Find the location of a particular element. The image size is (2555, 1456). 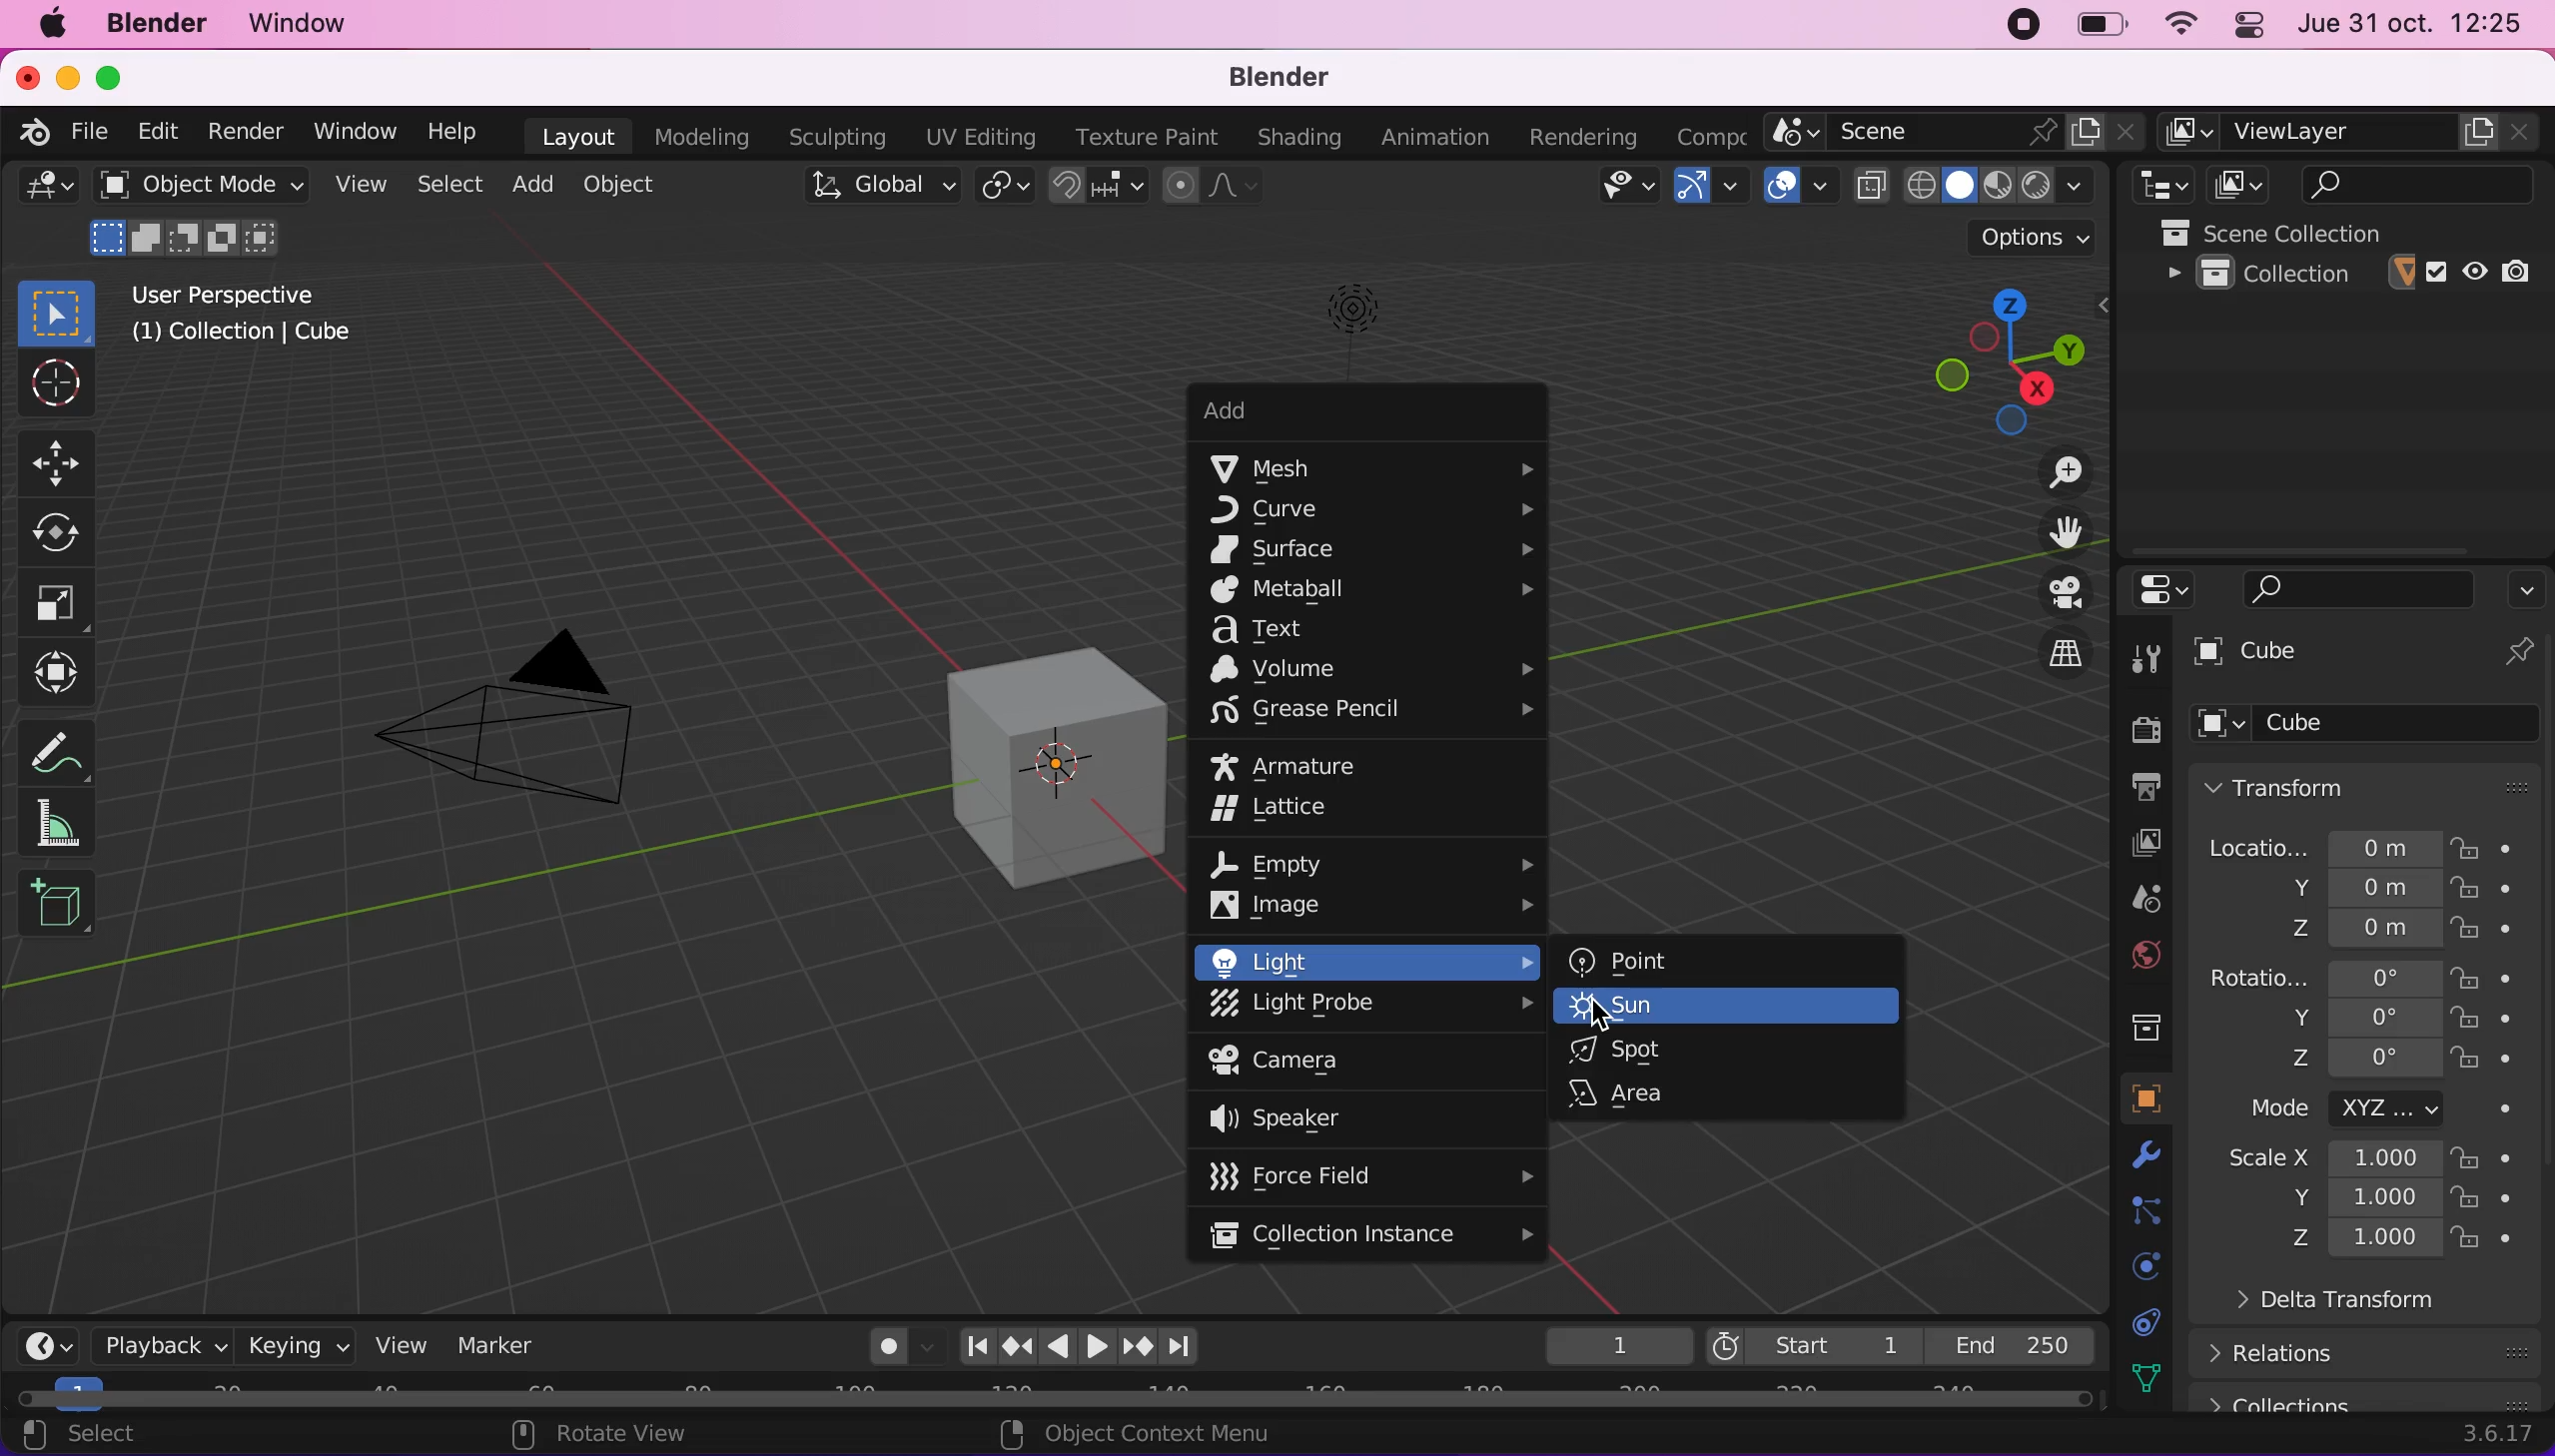

rotatio... 0 is located at coordinates (2322, 978).